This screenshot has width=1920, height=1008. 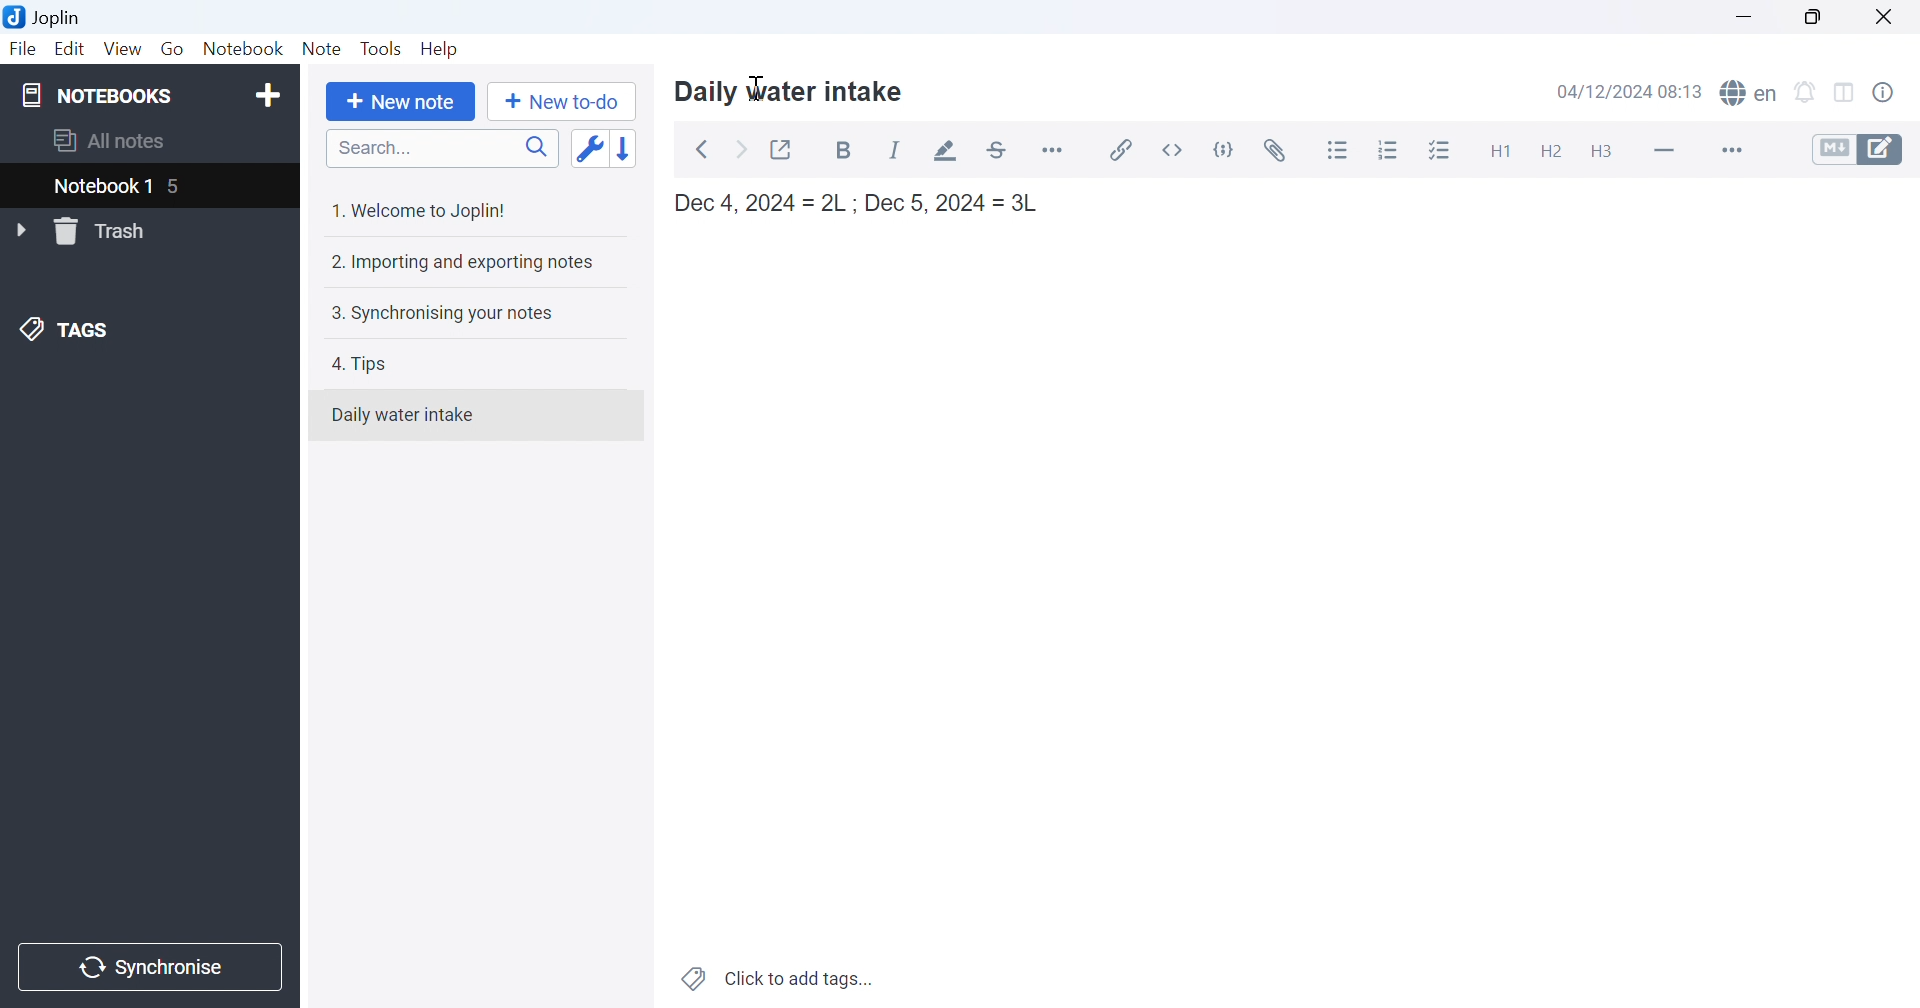 I want to click on Heading 3, so click(x=1612, y=153).